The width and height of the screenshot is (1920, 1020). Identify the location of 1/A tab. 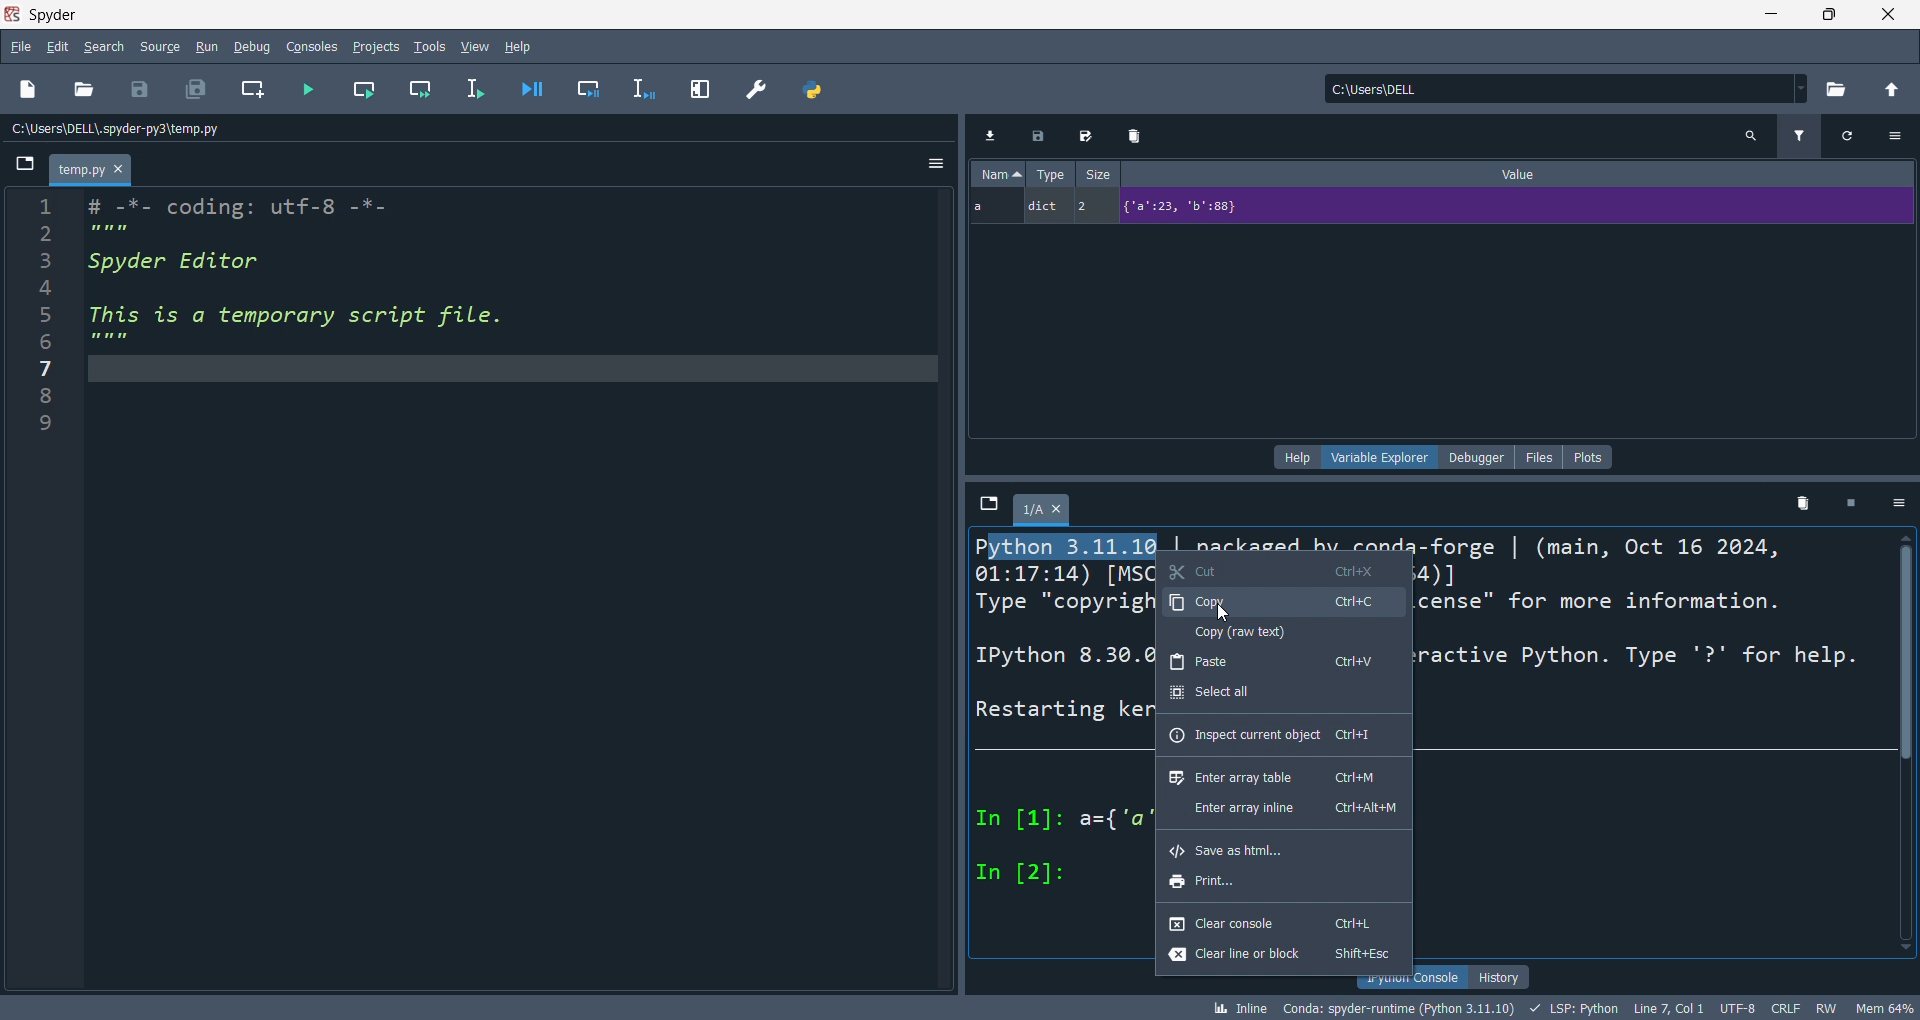
(1047, 513).